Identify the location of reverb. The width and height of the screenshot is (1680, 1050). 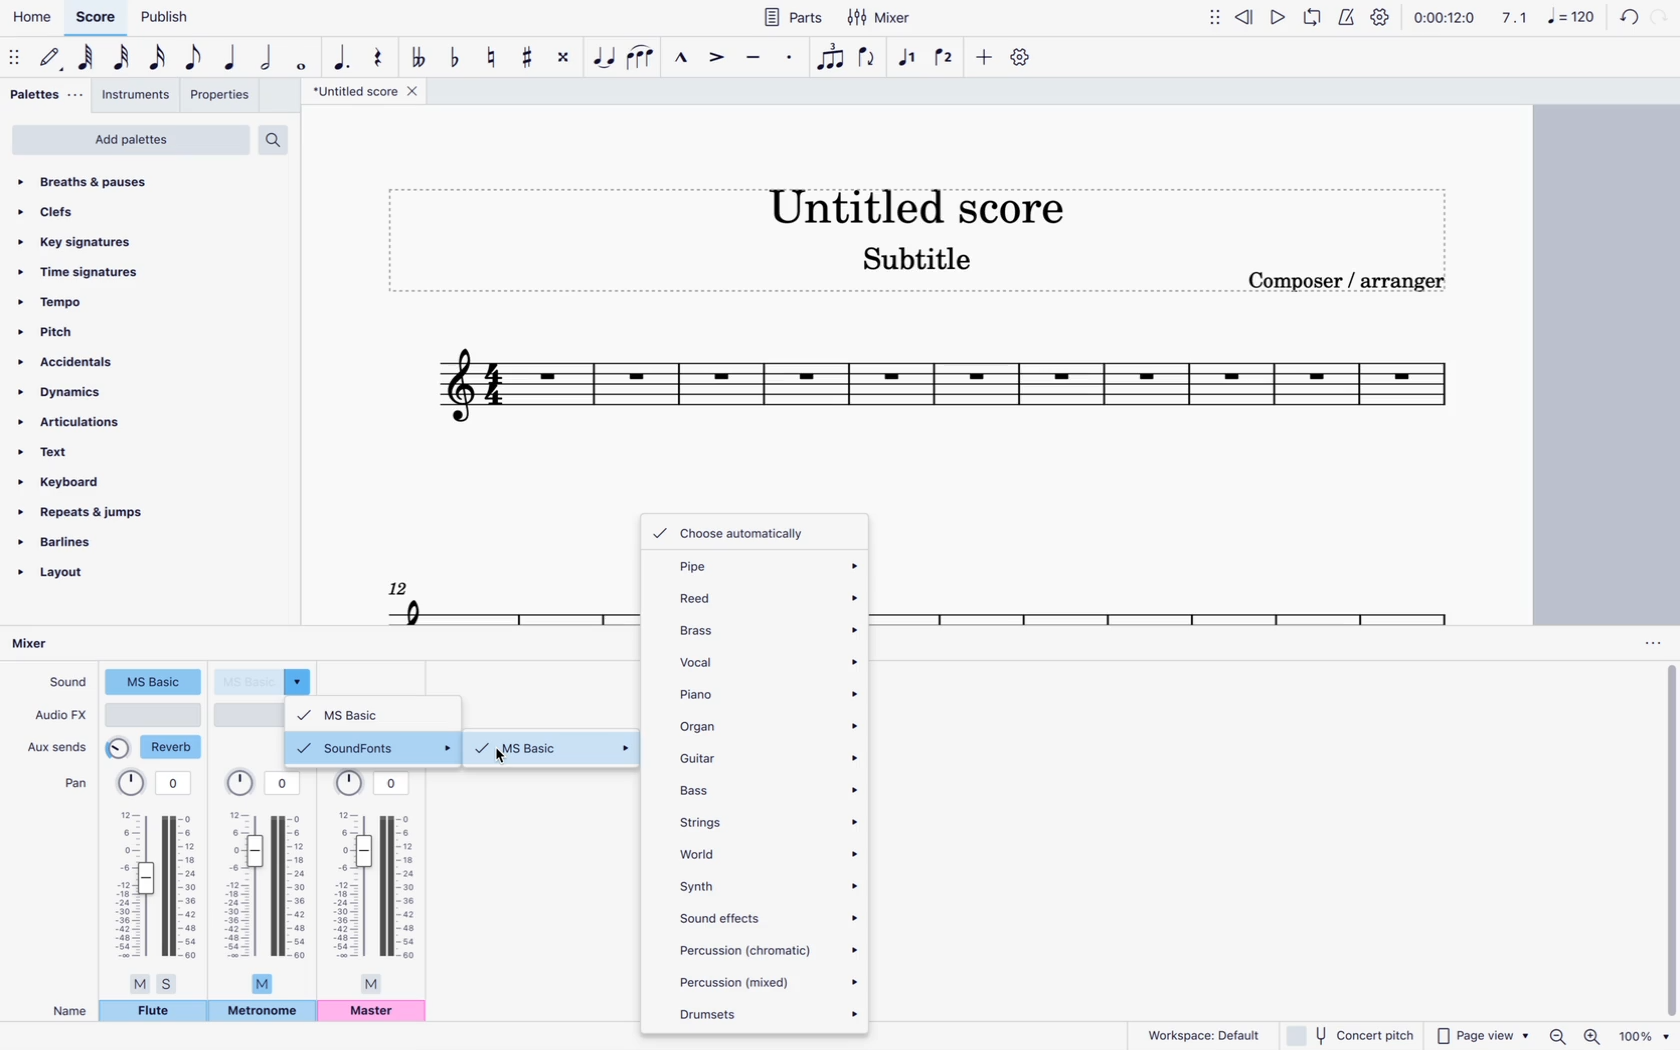
(156, 748).